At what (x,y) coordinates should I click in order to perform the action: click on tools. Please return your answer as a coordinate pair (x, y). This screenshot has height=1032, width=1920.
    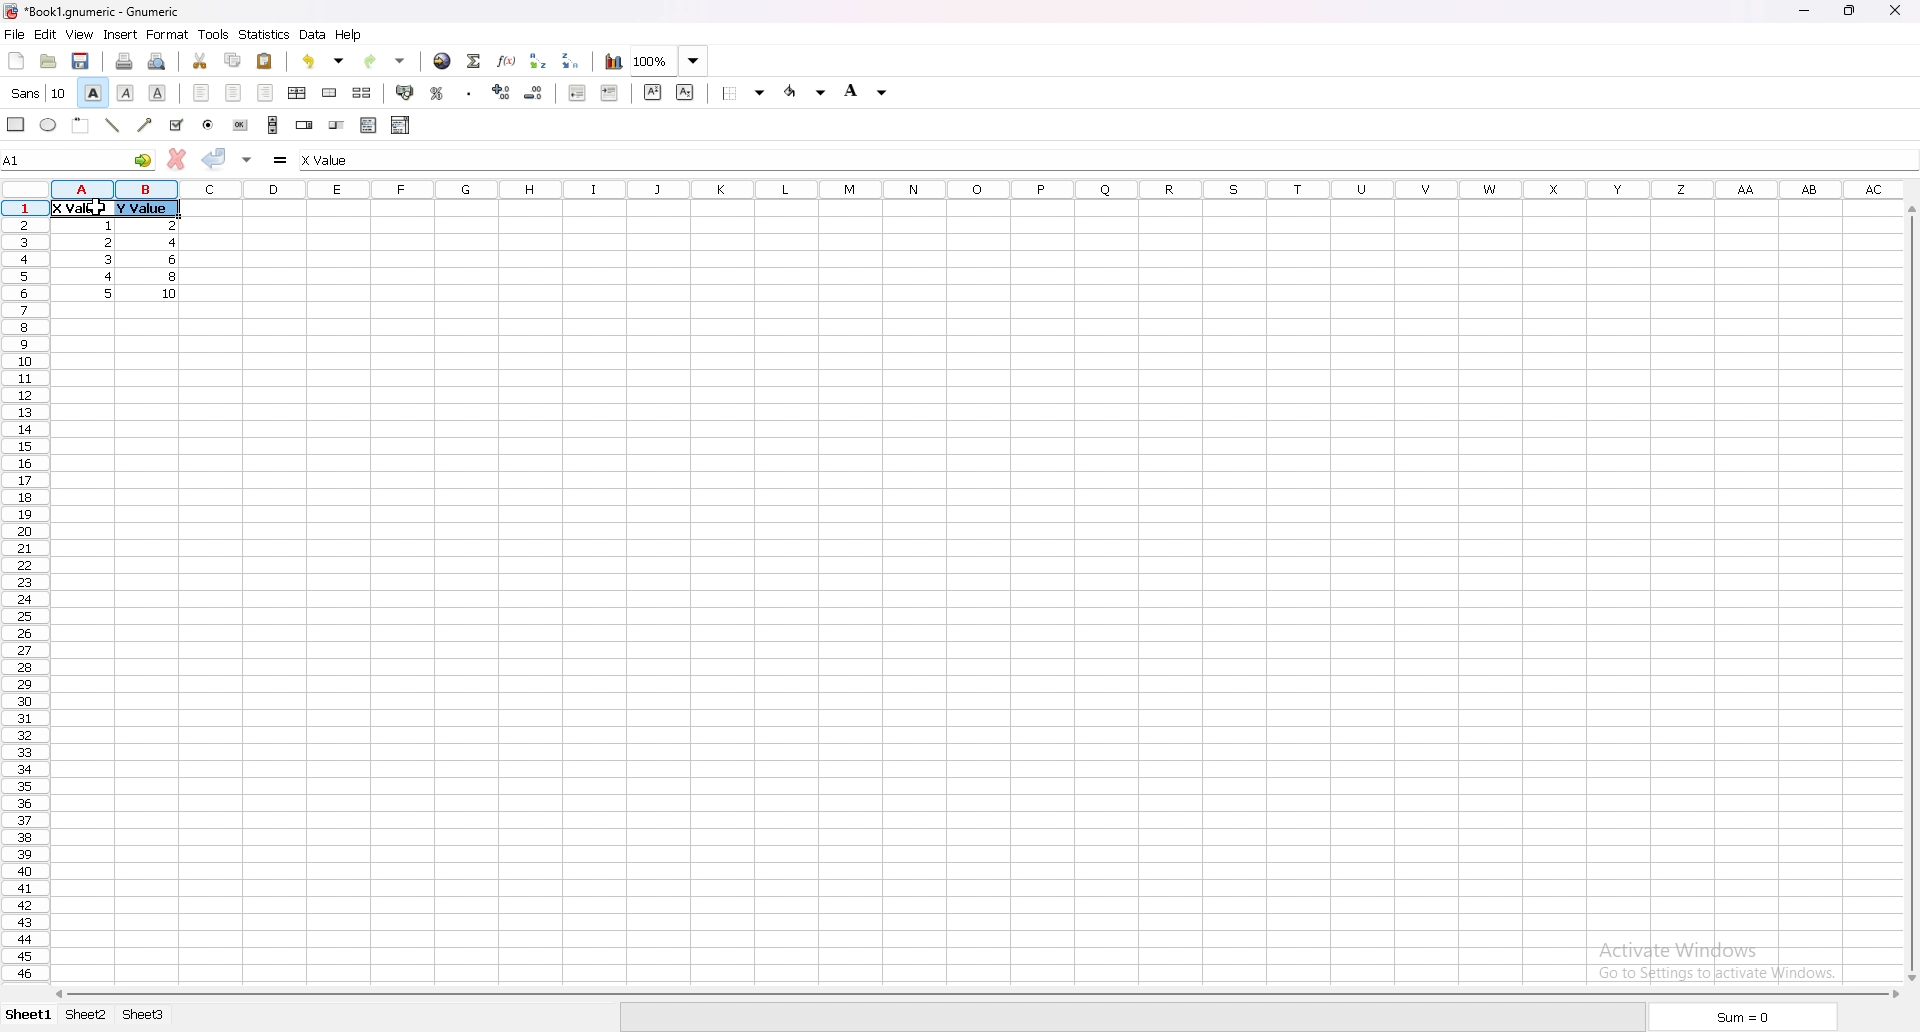
    Looking at the image, I should click on (213, 34).